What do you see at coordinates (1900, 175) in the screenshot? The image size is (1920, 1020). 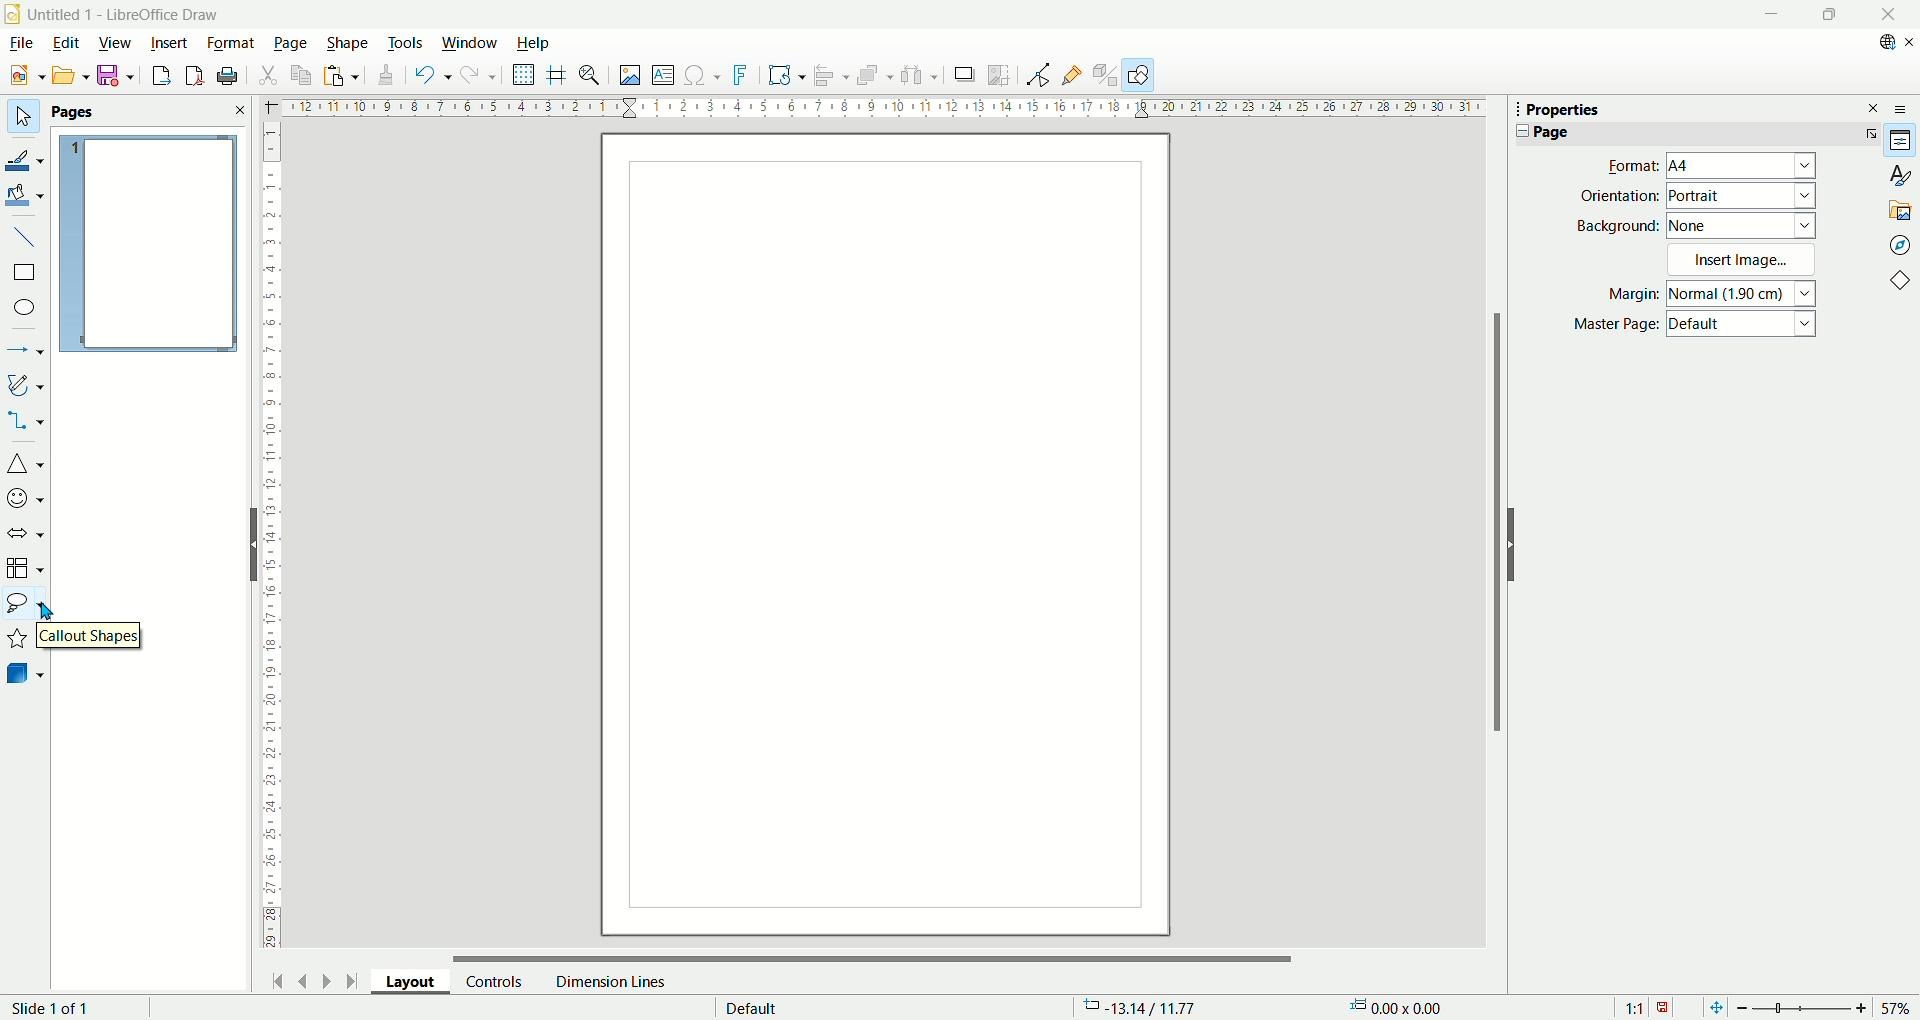 I see `Styles` at bounding box center [1900, 175].